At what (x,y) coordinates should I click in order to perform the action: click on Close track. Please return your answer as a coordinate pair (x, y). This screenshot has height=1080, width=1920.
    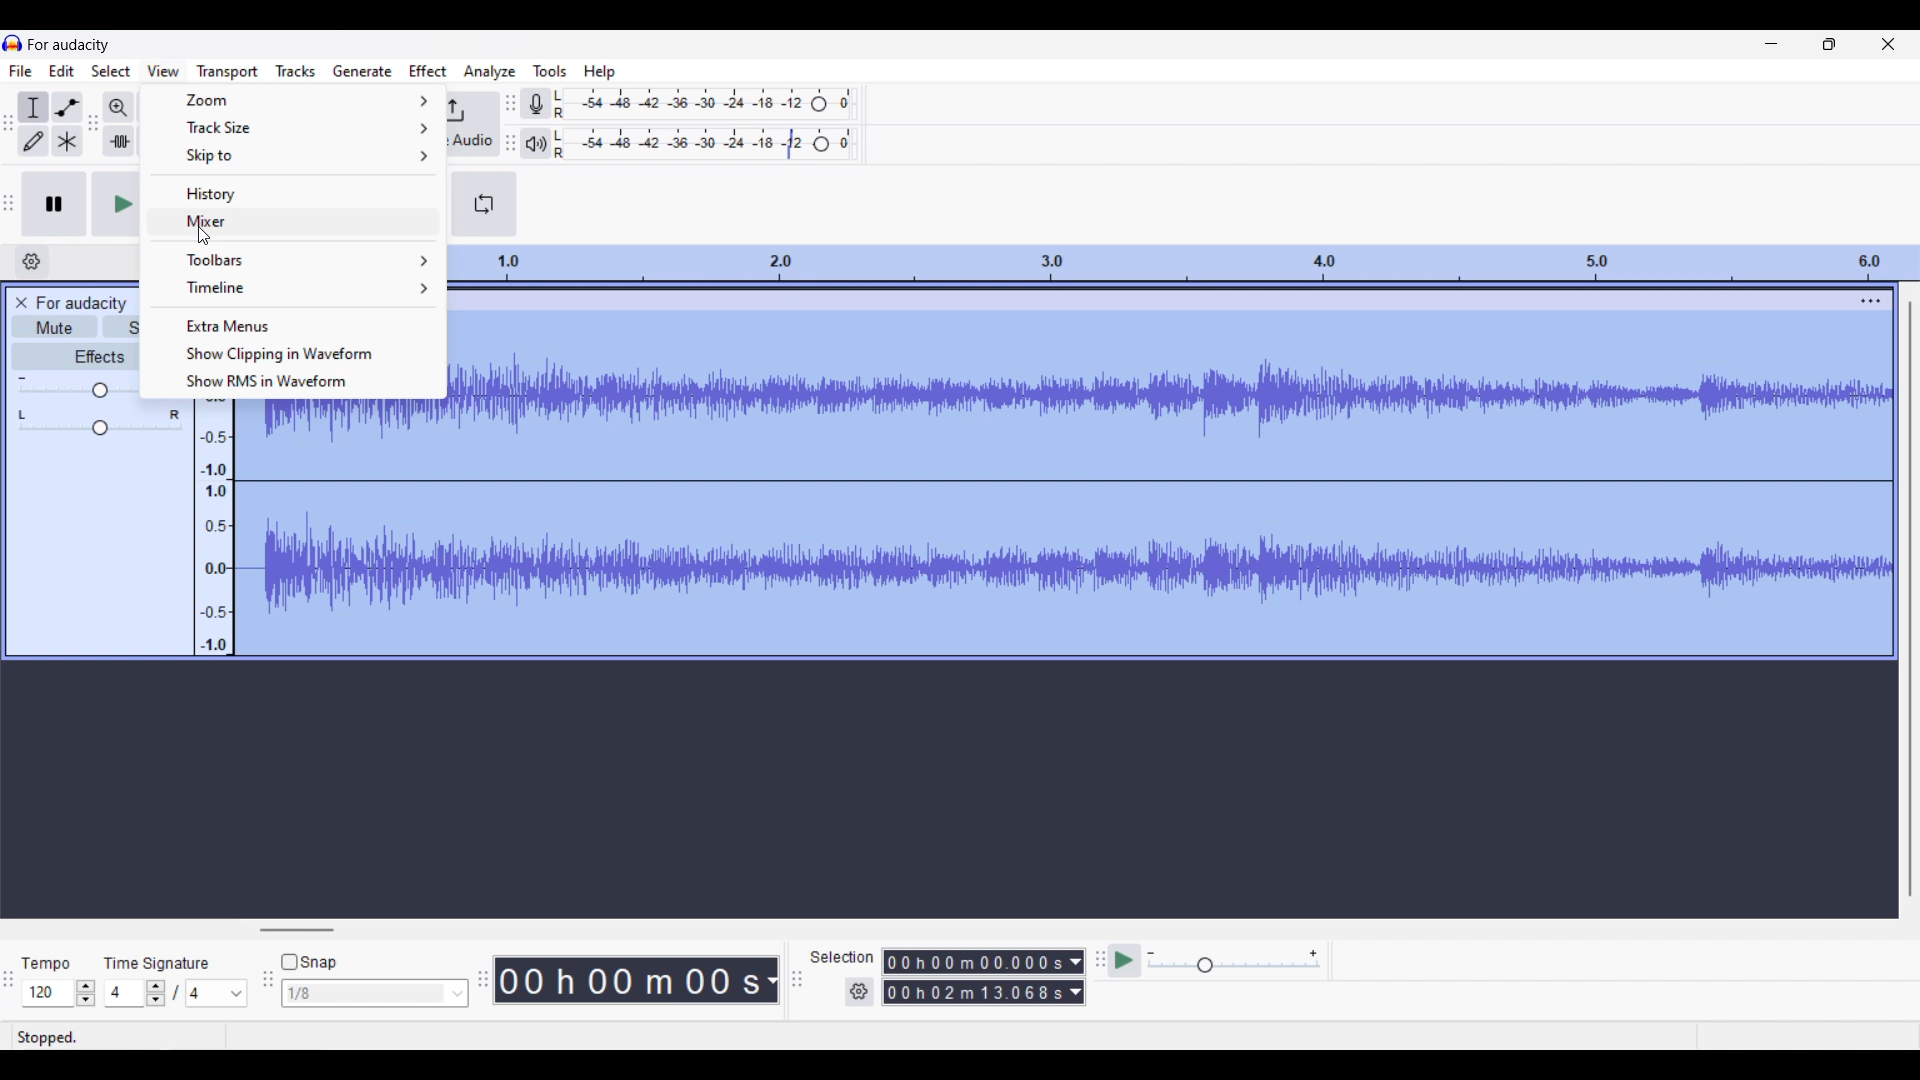
    Looking at the image, I should click on (21, 303).